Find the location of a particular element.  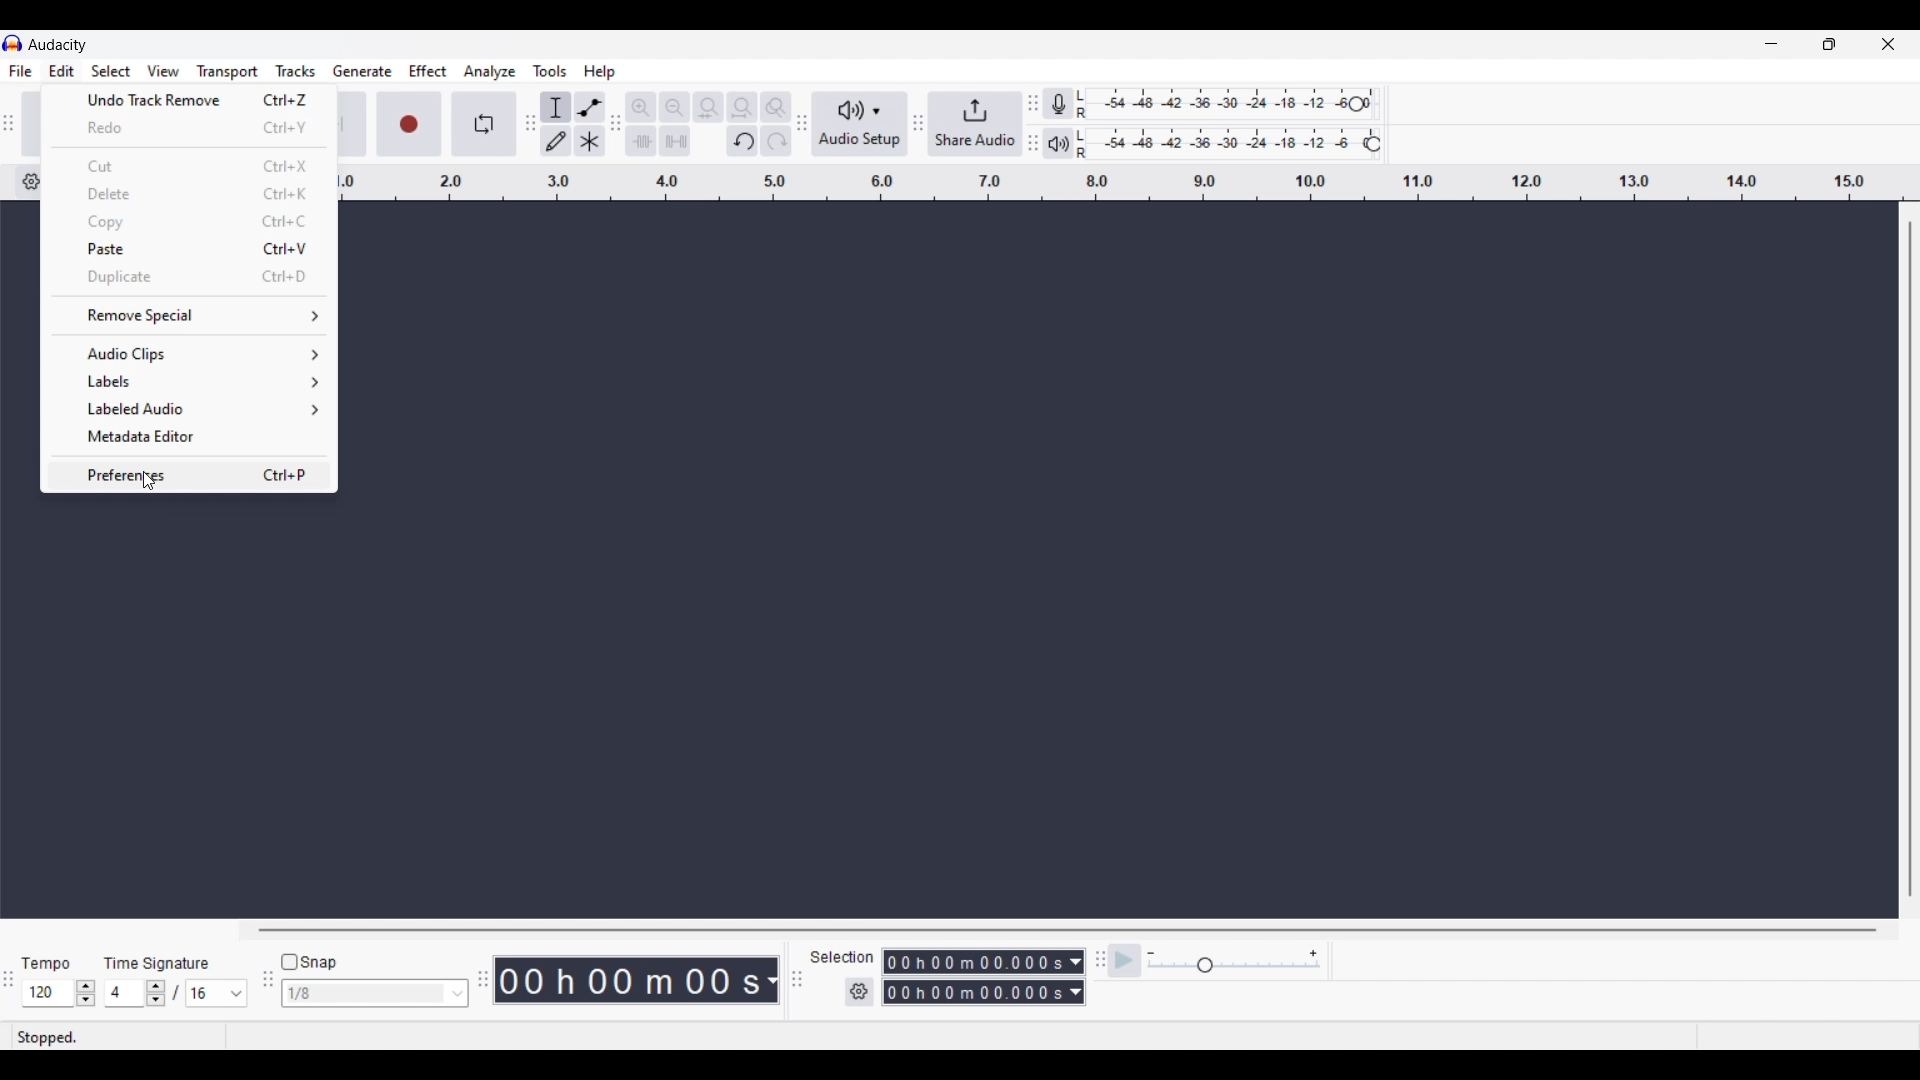

Selection is located at coordinates (840, 957).